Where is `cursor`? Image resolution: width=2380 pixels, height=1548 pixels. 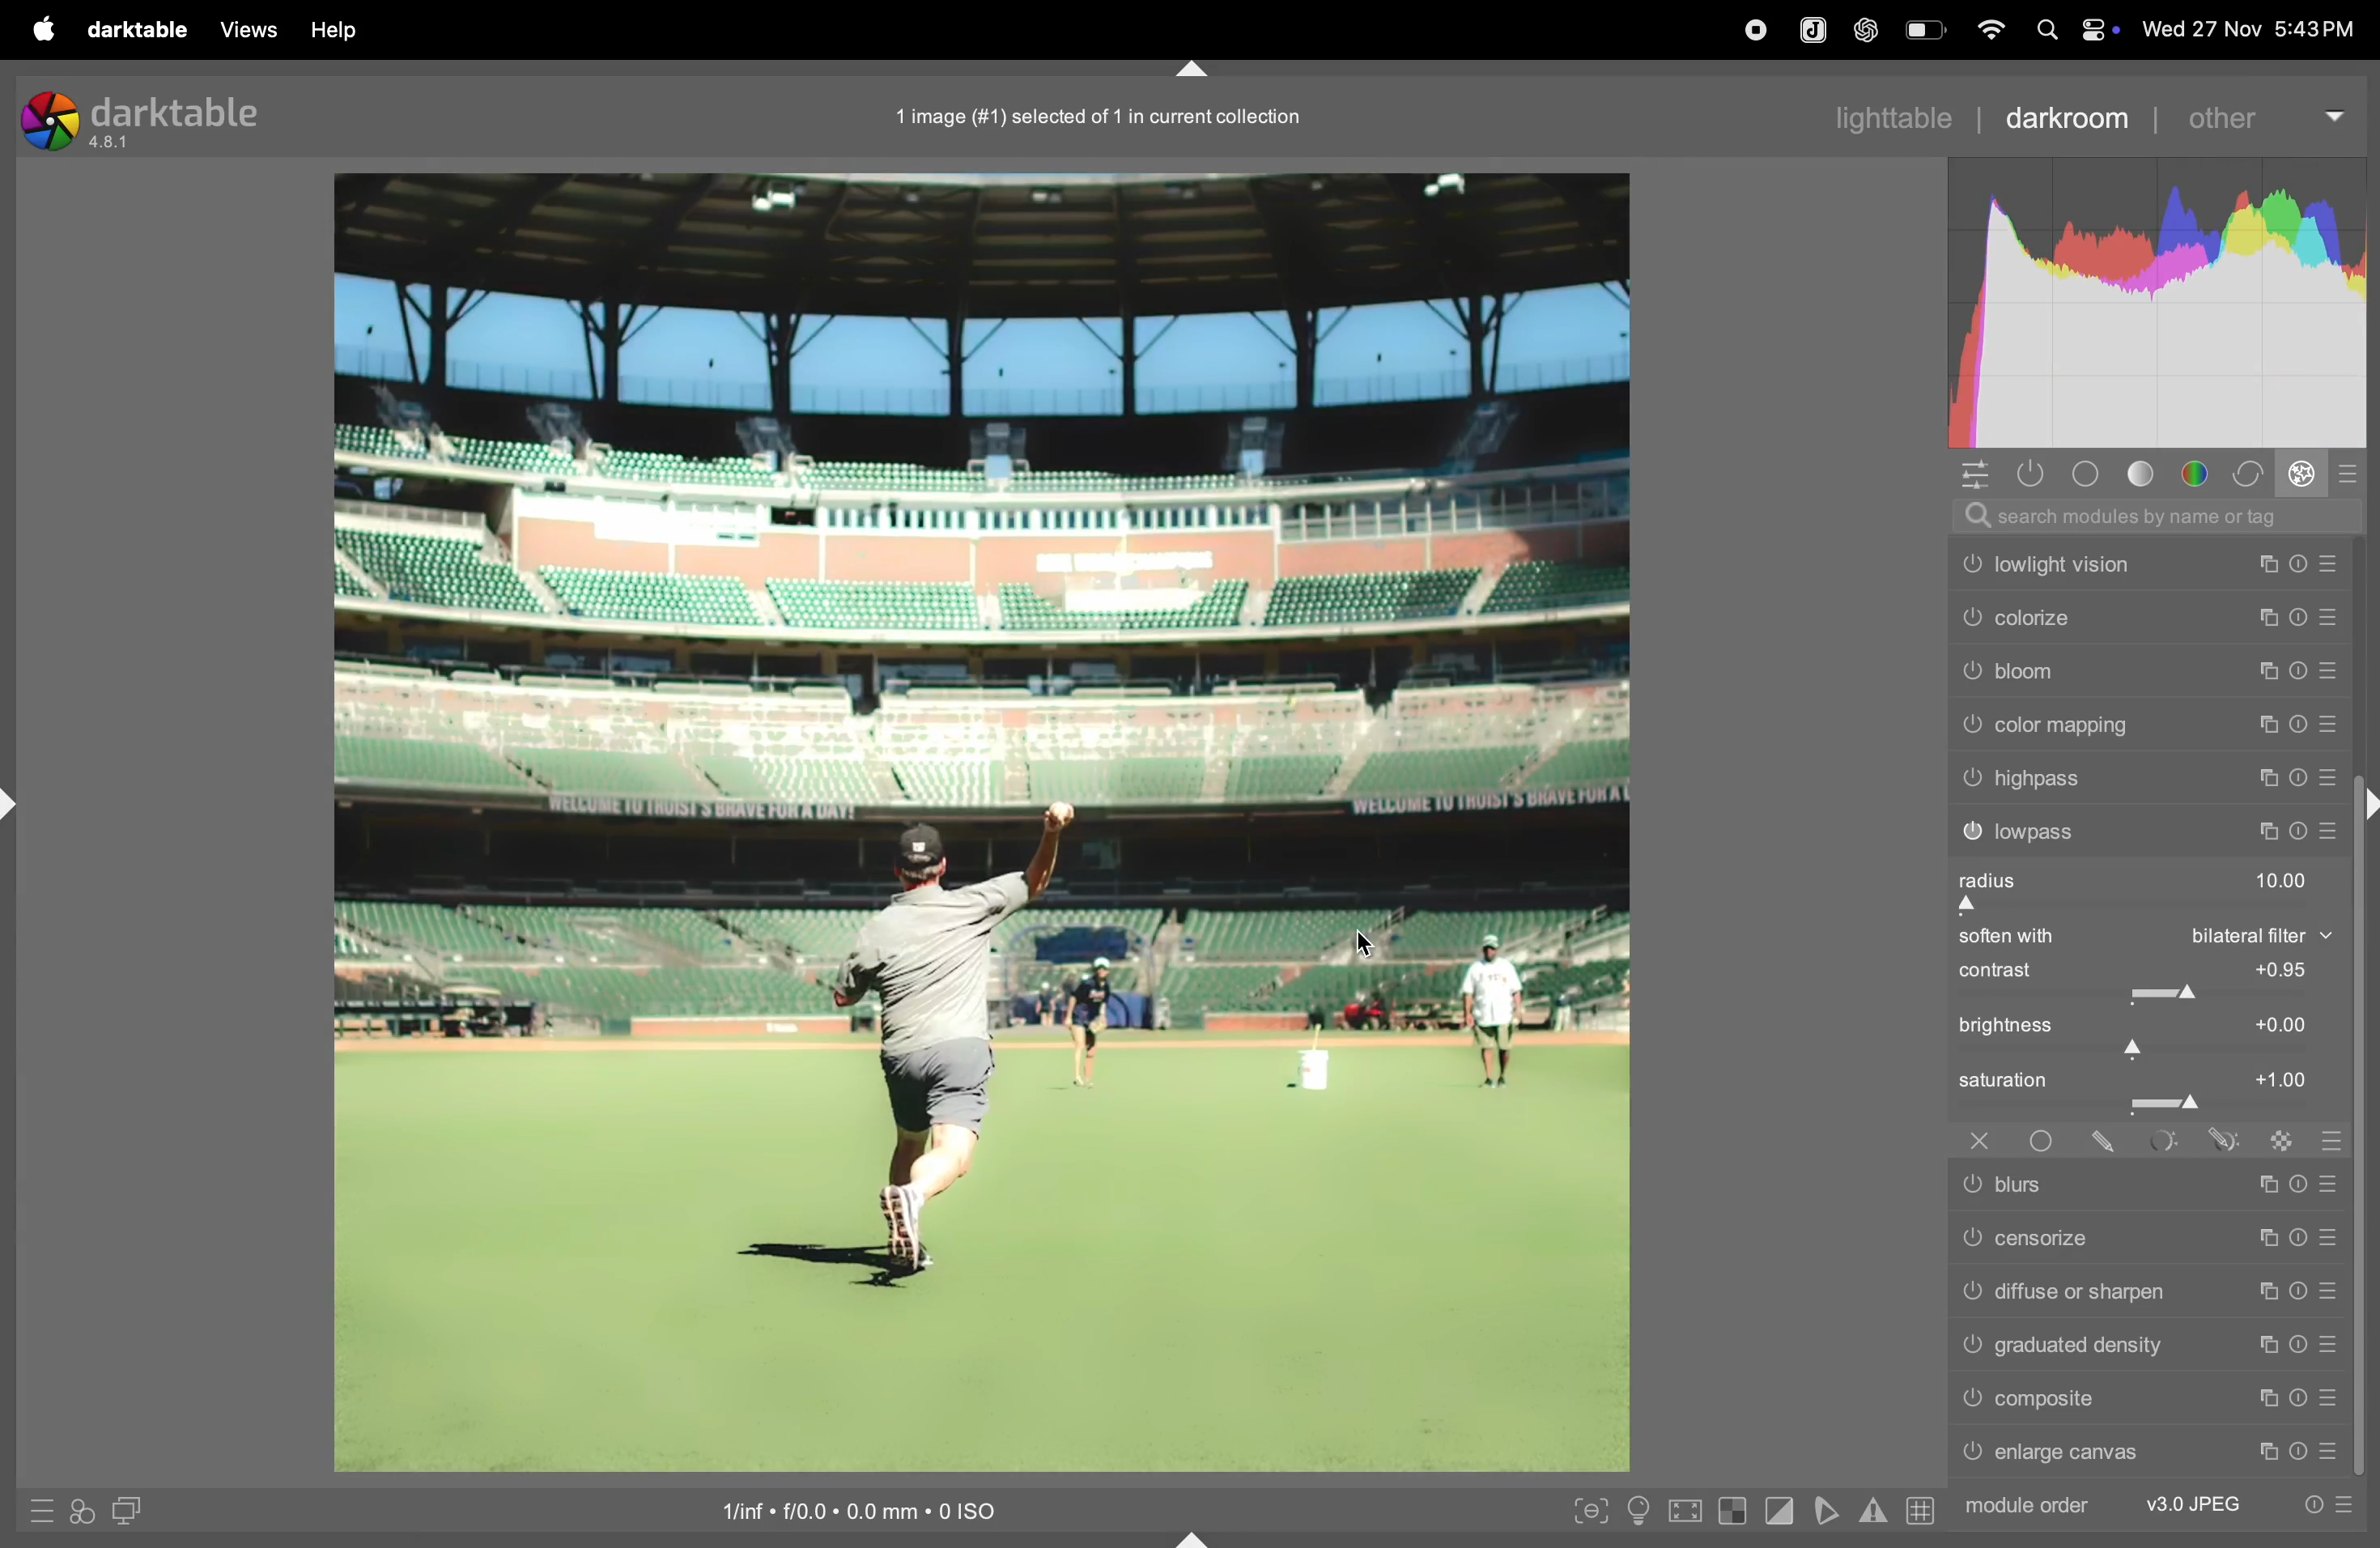 cursor is located at coordinates (1365, 946).